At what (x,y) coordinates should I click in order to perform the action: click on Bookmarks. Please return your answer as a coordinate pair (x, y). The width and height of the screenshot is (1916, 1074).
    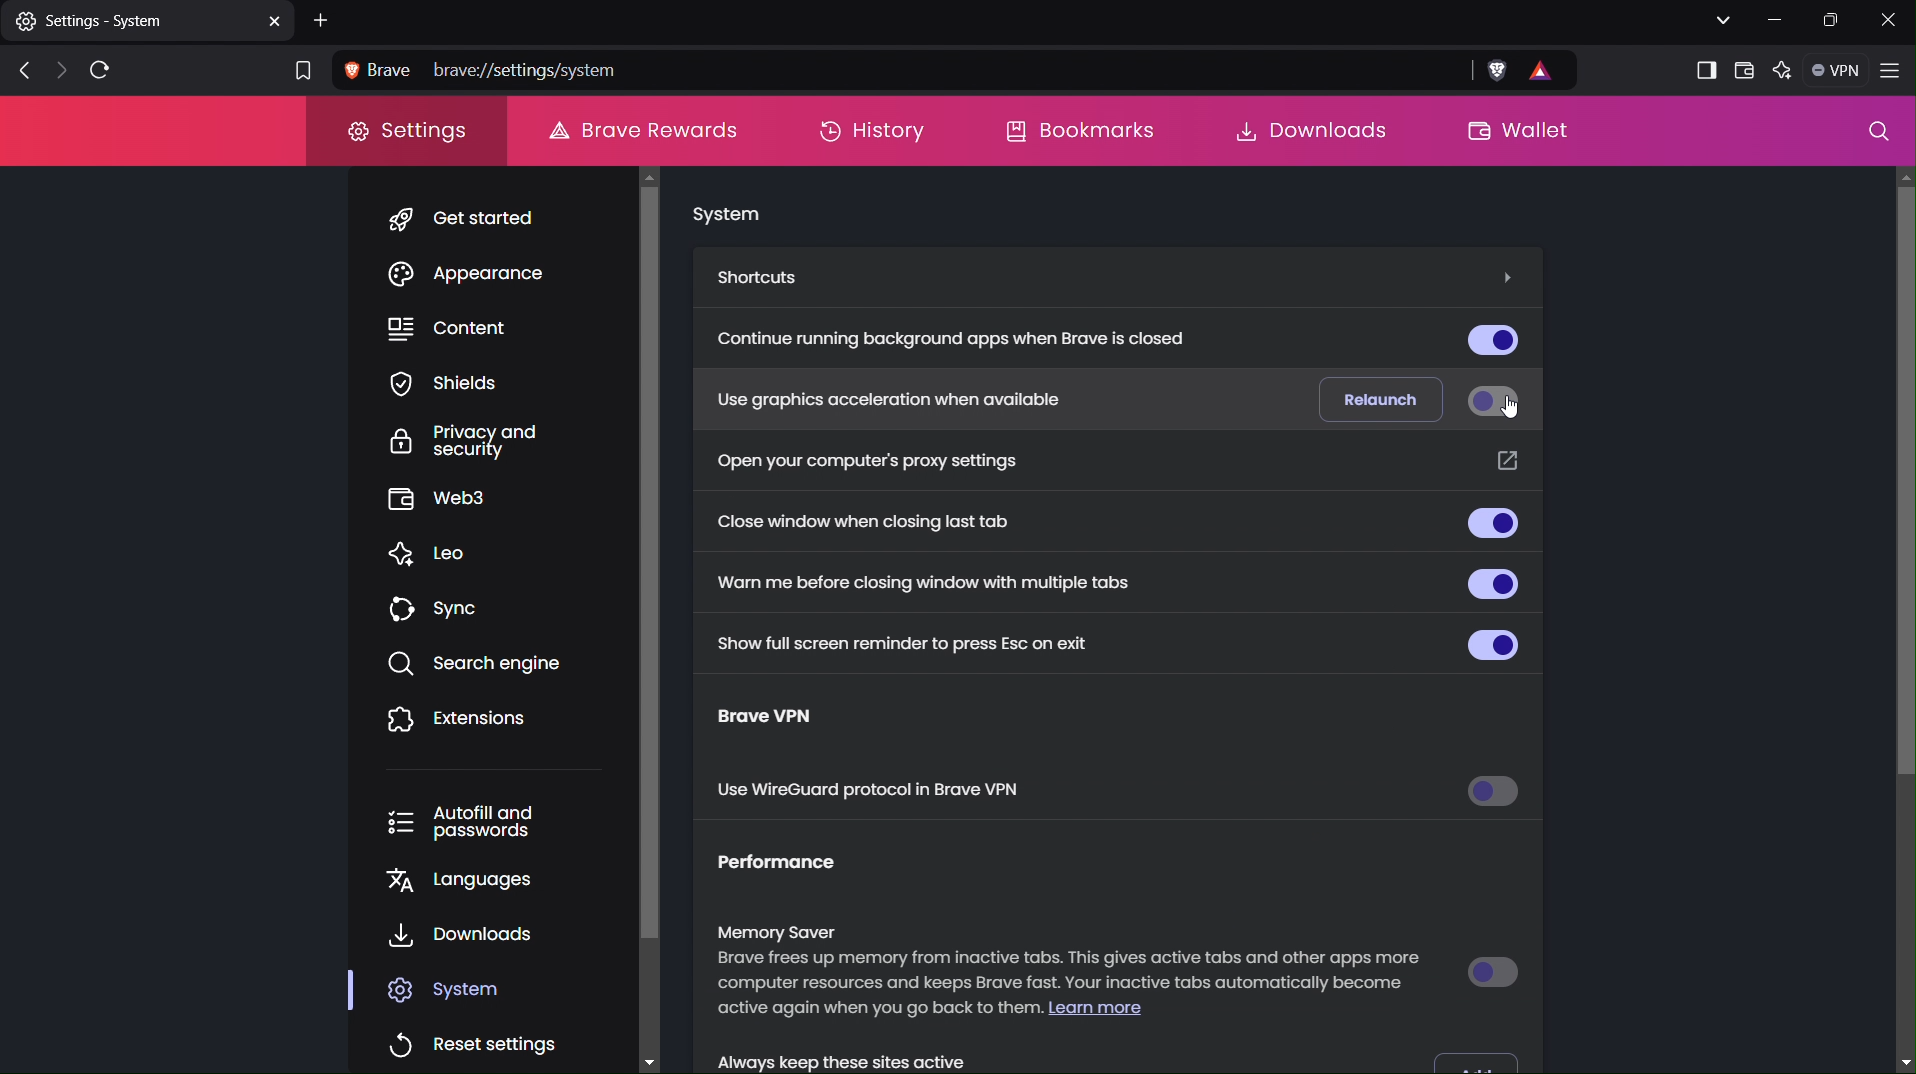
    Looking at the image, I should click on (1078, 132).